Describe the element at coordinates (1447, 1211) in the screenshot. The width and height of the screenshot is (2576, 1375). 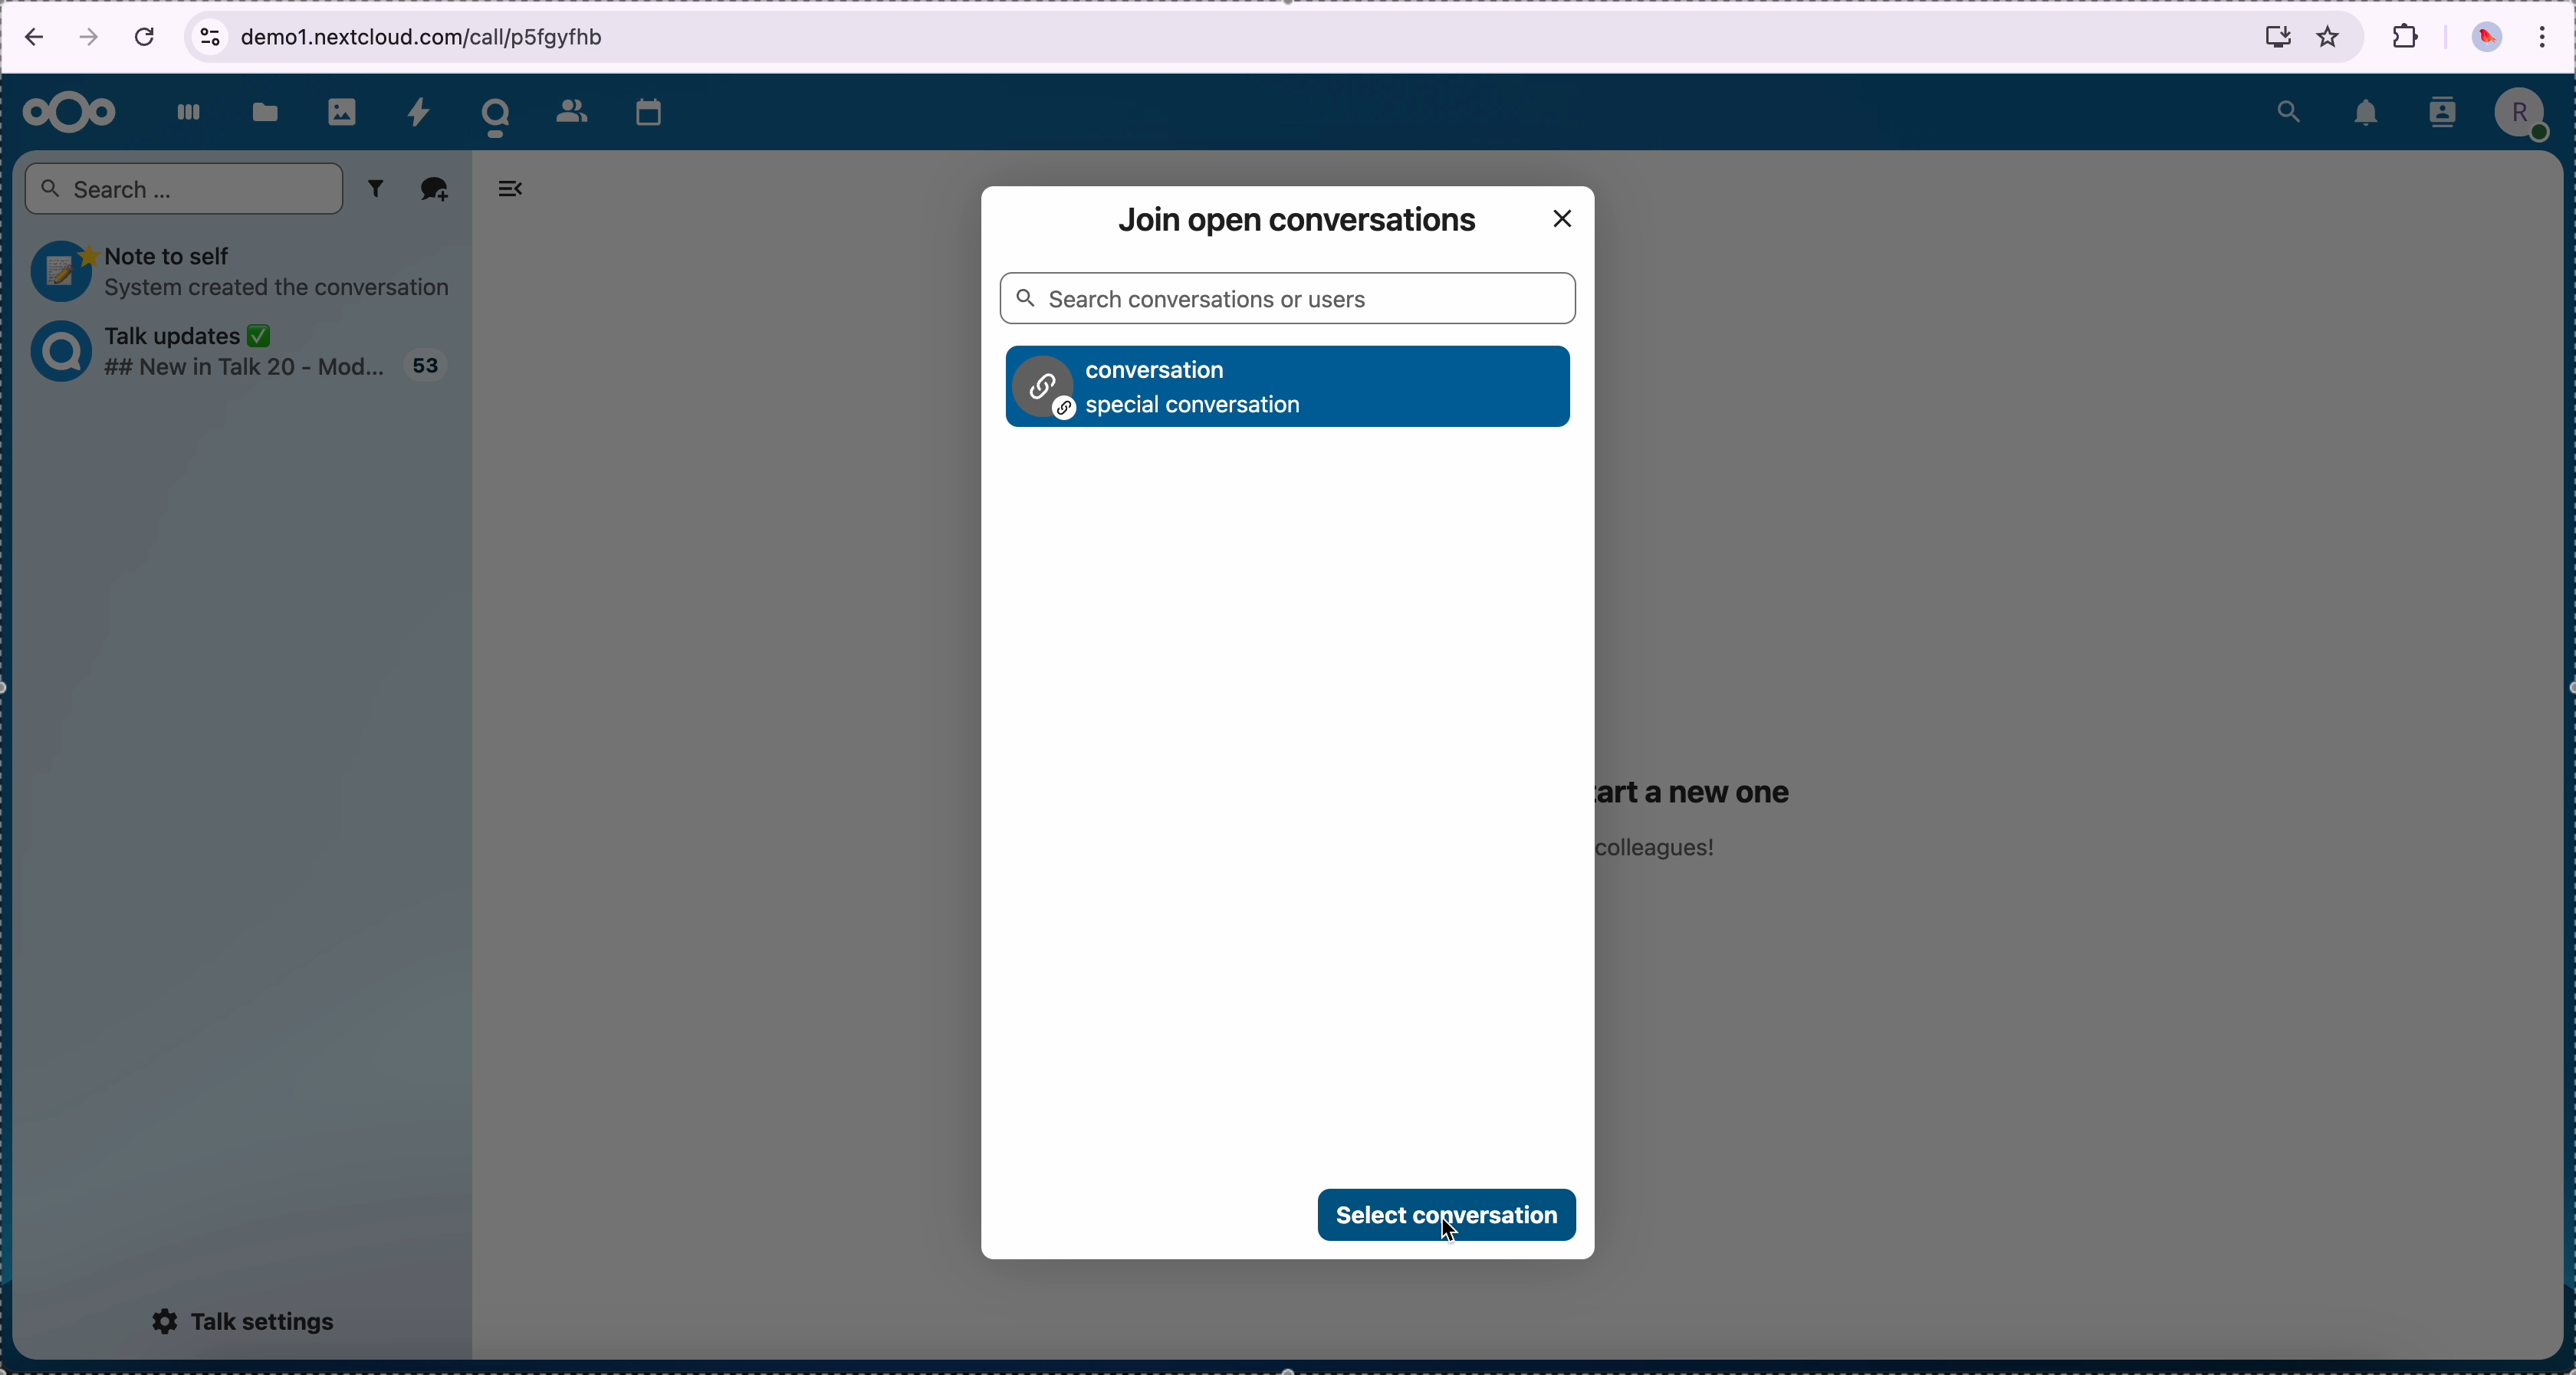
I see `click on select conversation button` at that location.